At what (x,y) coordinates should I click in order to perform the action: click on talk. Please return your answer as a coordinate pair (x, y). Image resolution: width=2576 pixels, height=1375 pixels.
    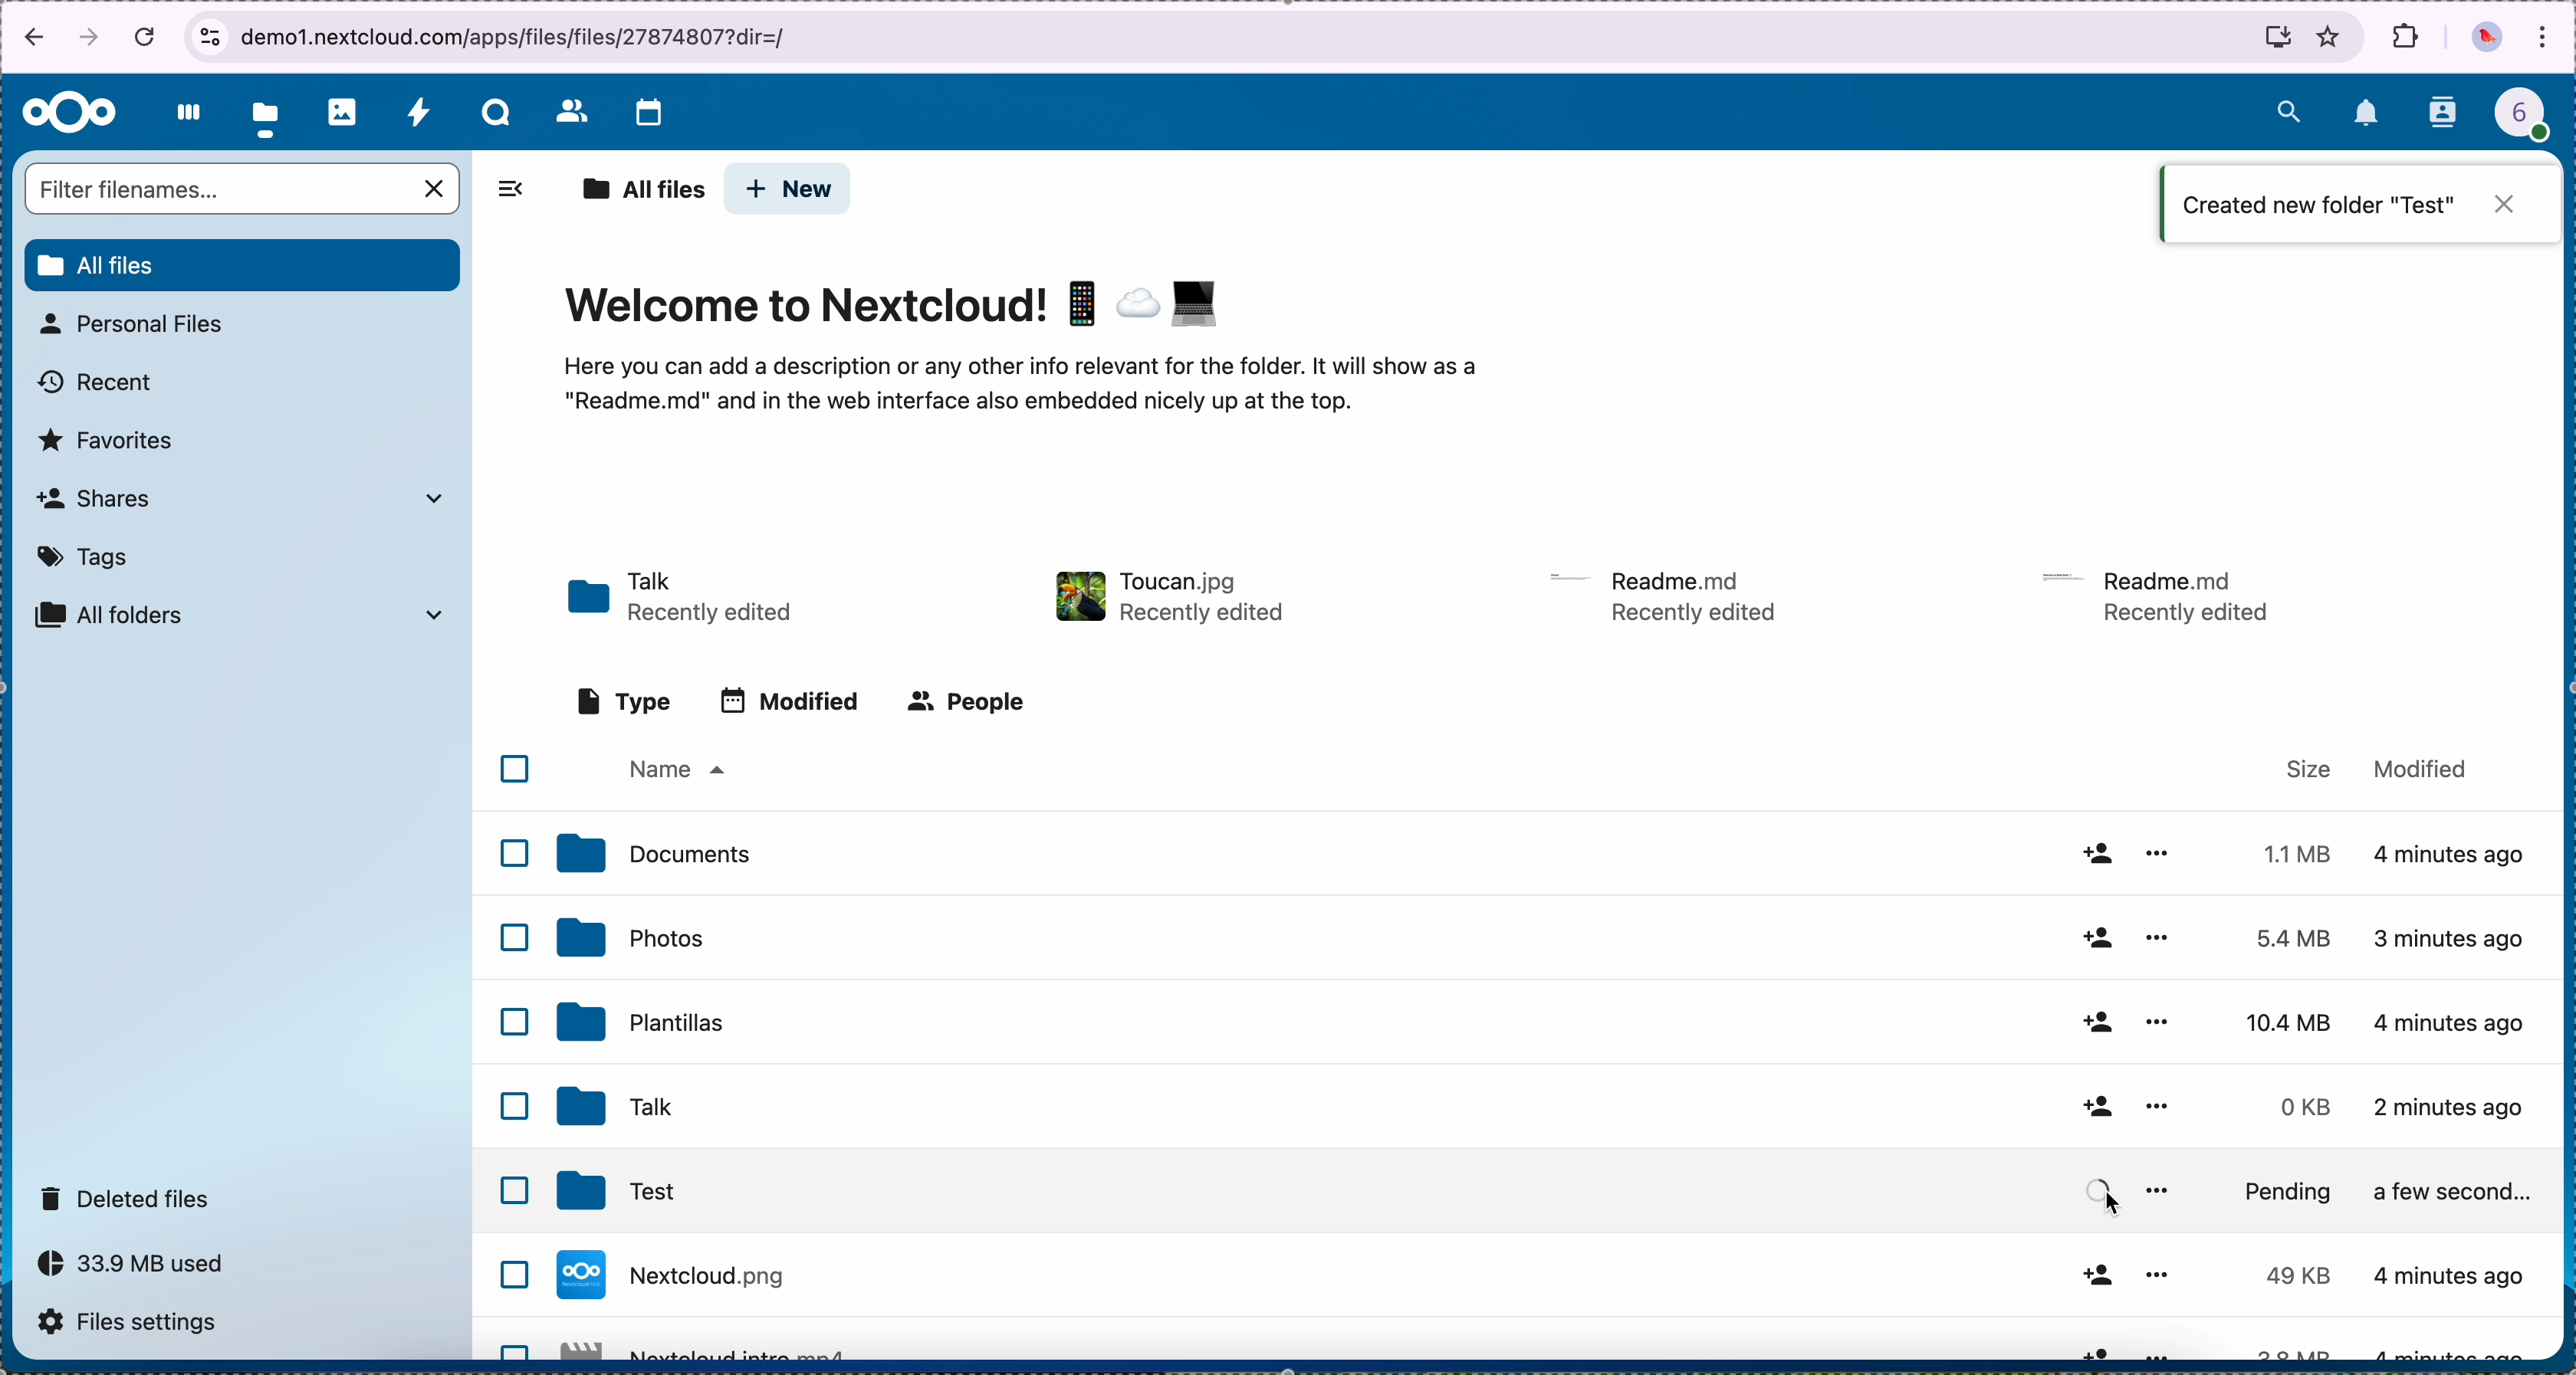
    Looking at the image, I should click on (496, 112).